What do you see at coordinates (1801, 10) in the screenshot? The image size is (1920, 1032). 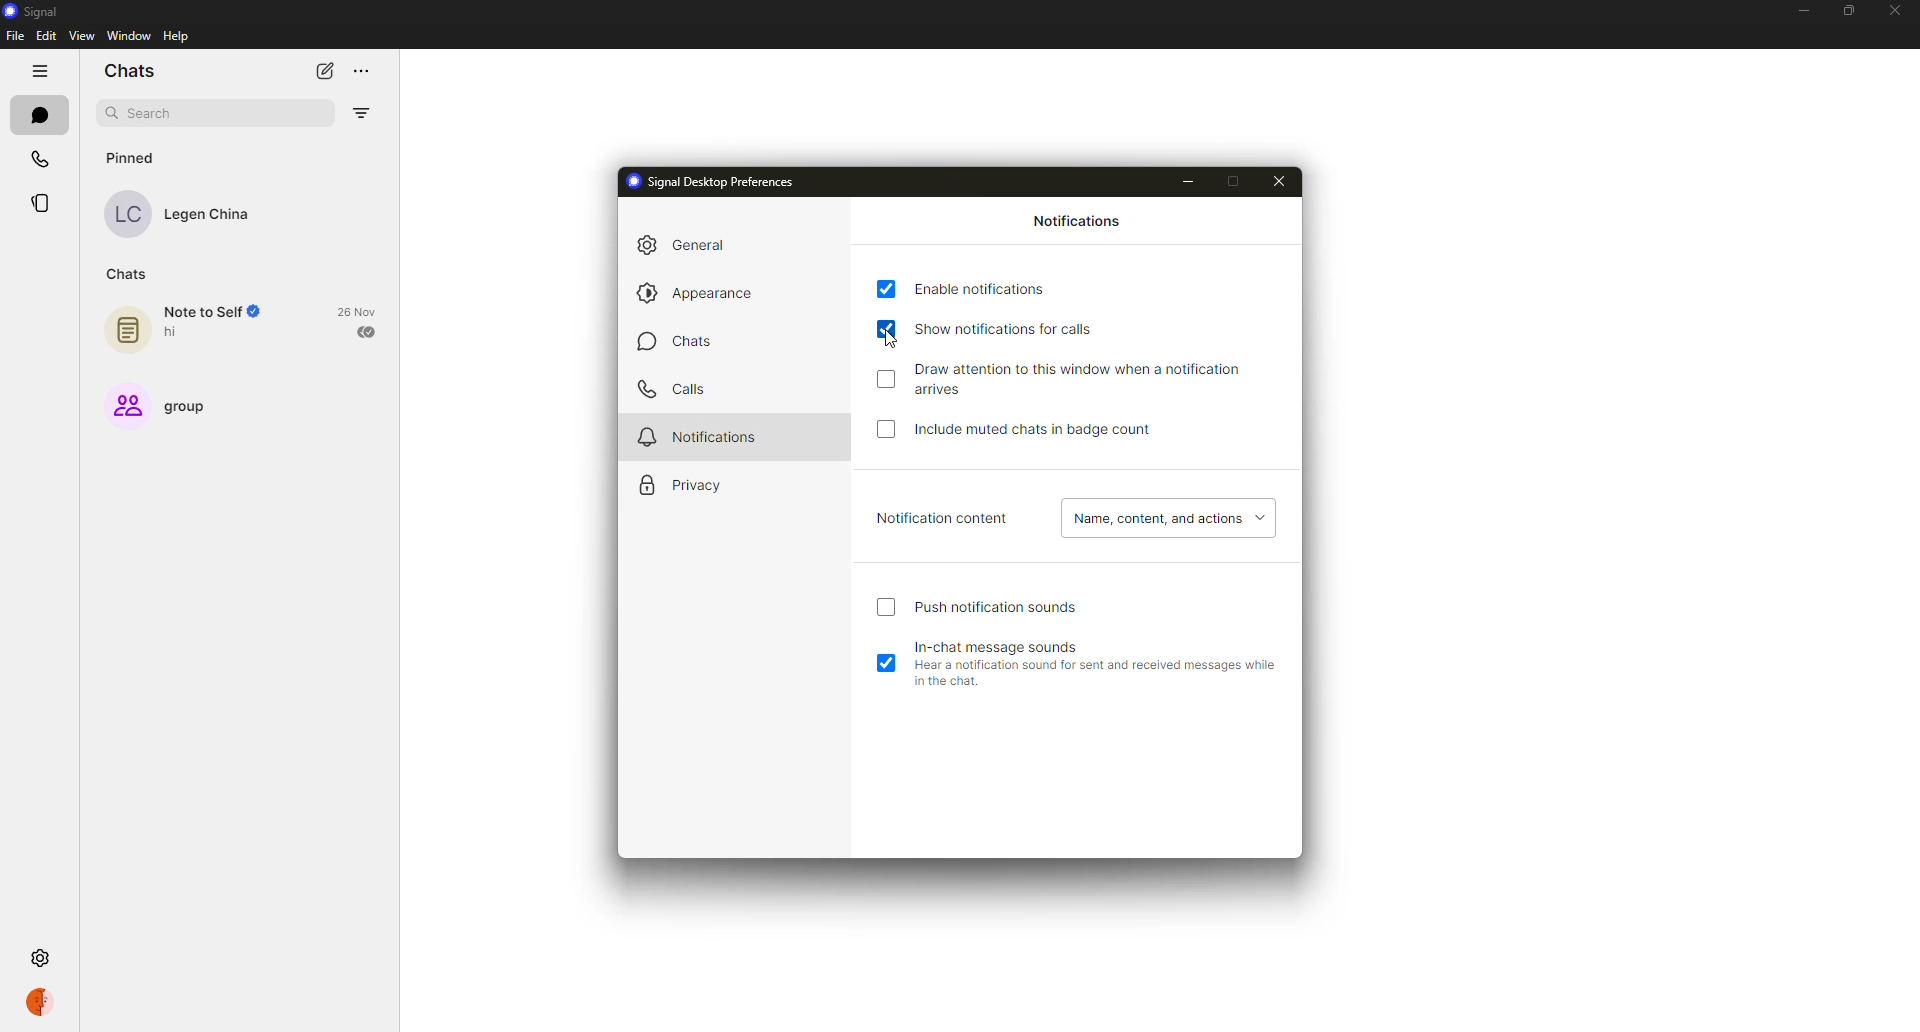 I see `minimize` at bounding box center [1801, 10].